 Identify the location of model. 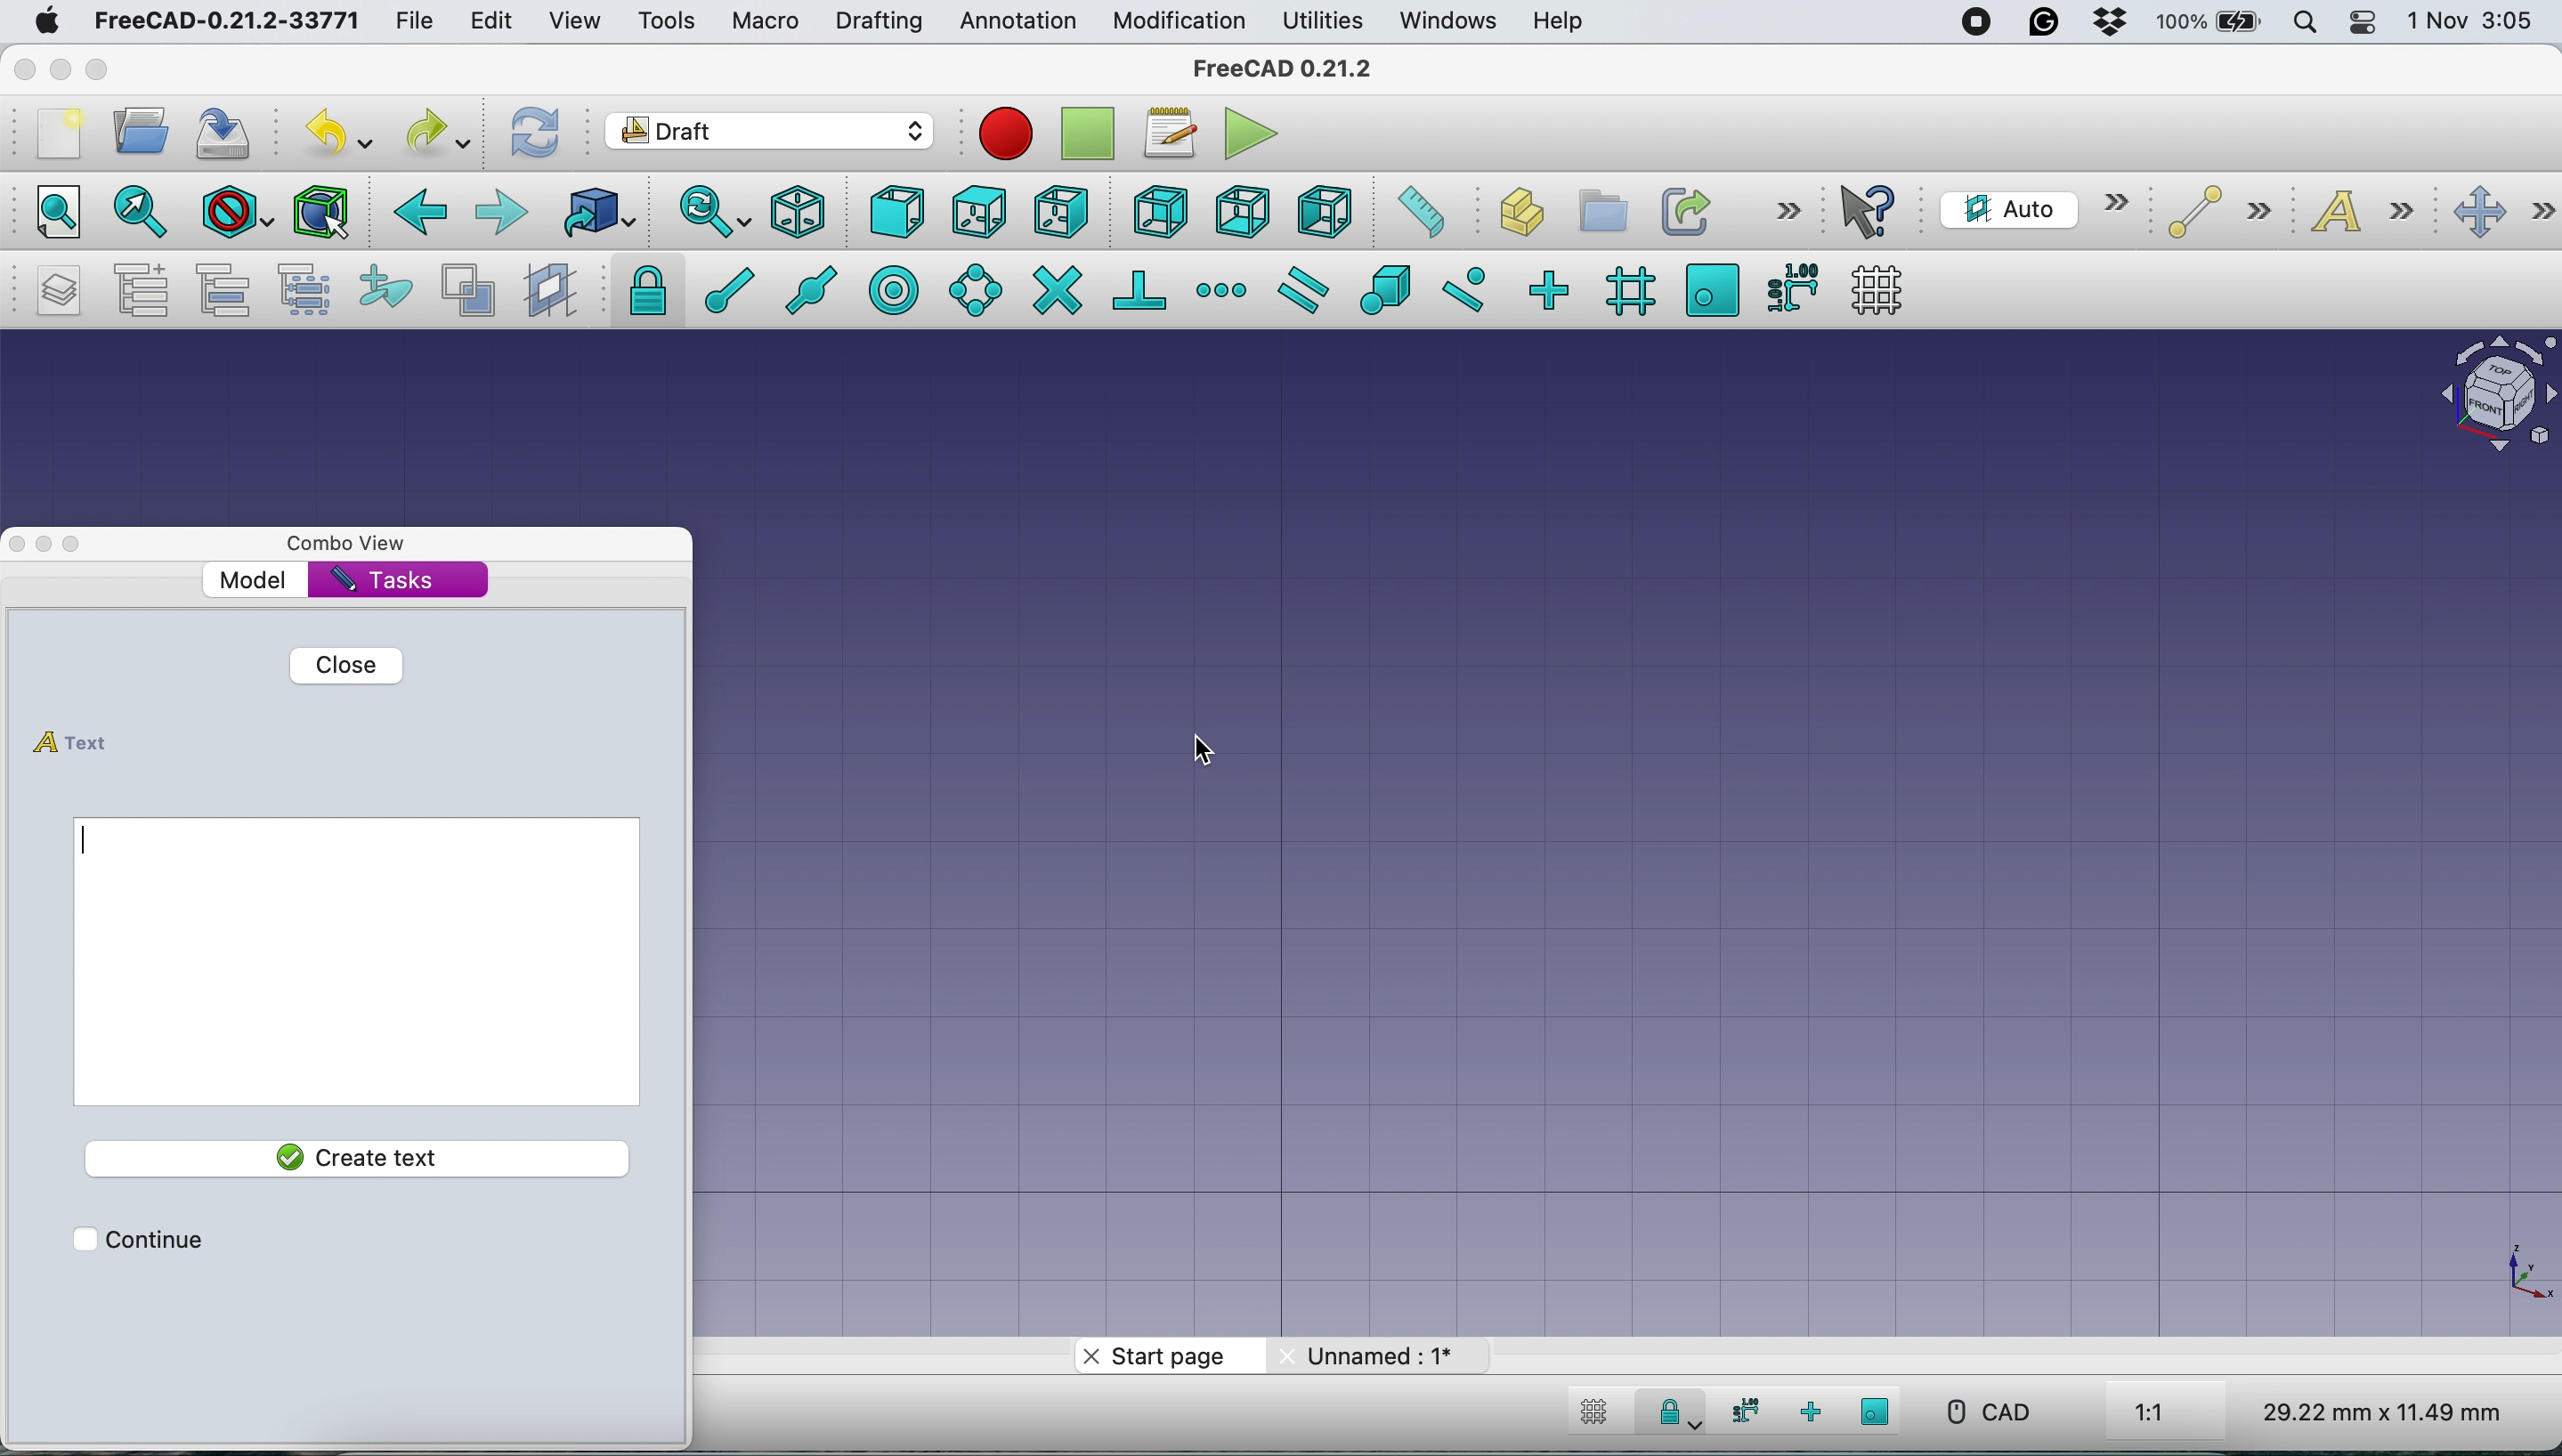
(257, 581).